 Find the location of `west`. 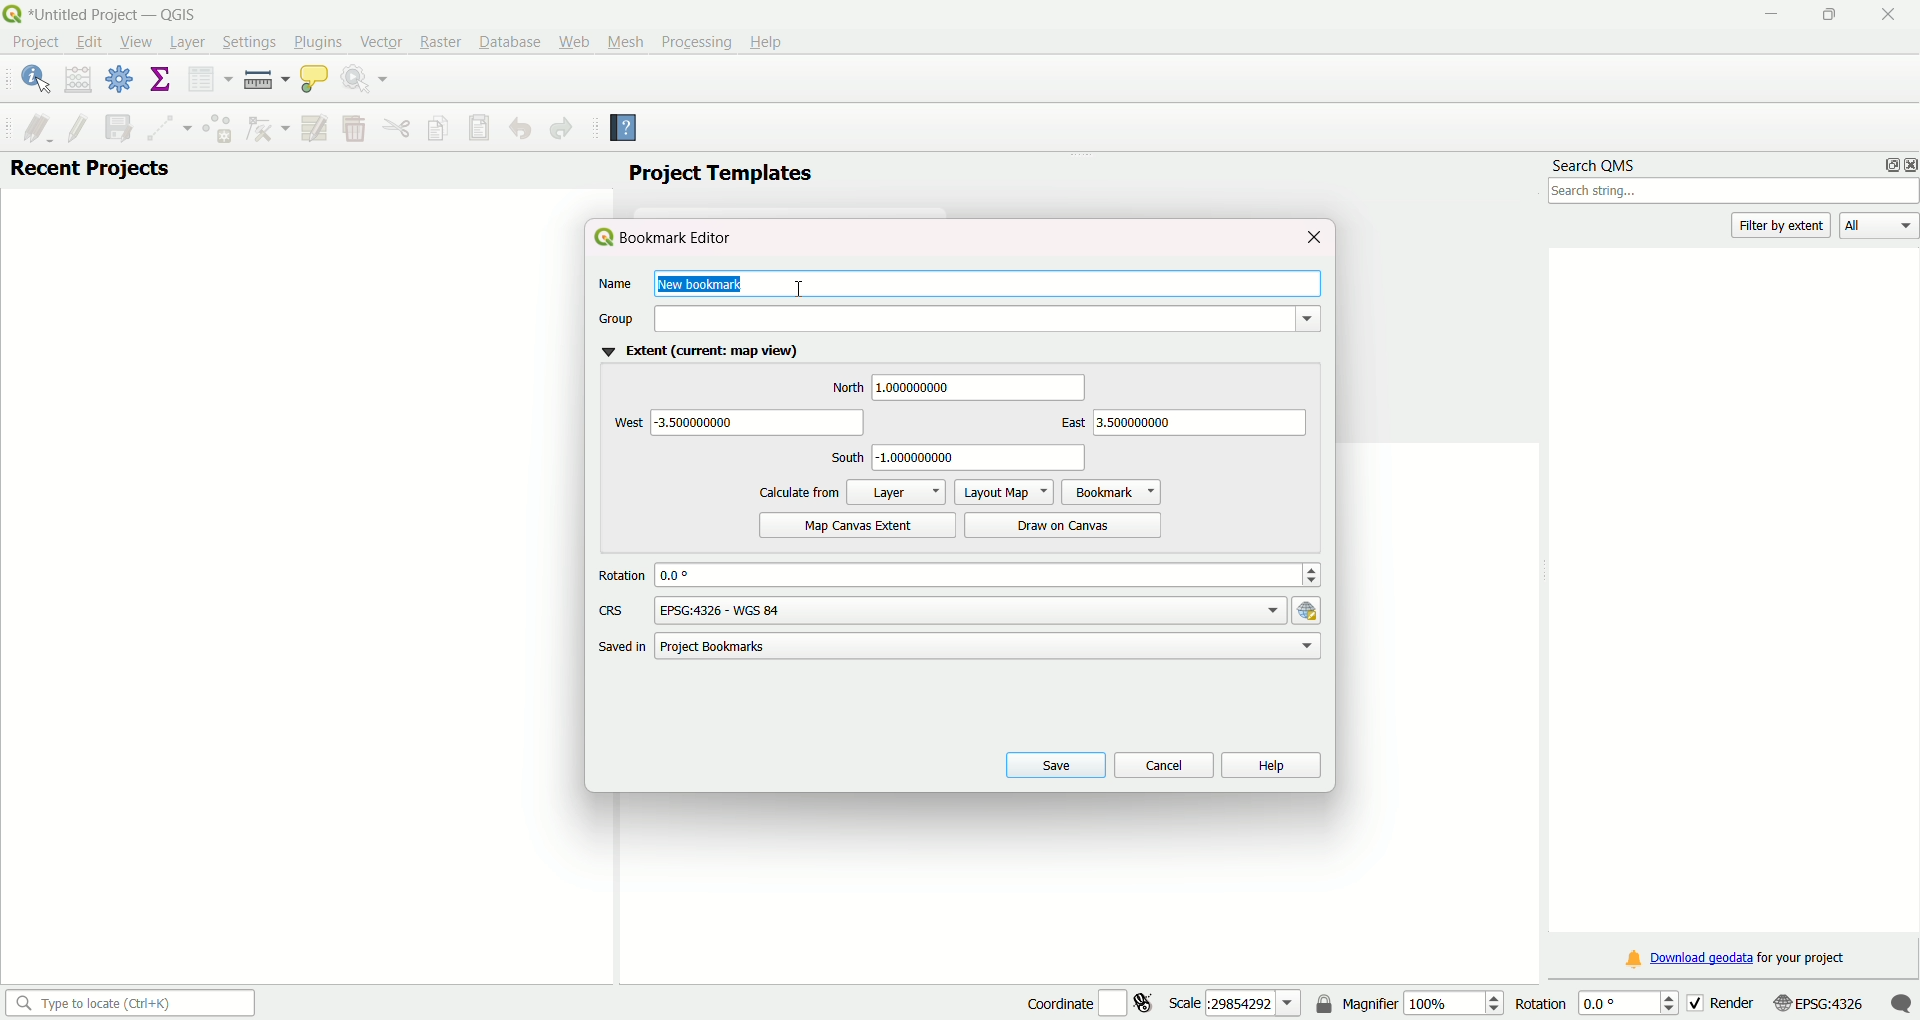

west is located at coordinates (625, 423).